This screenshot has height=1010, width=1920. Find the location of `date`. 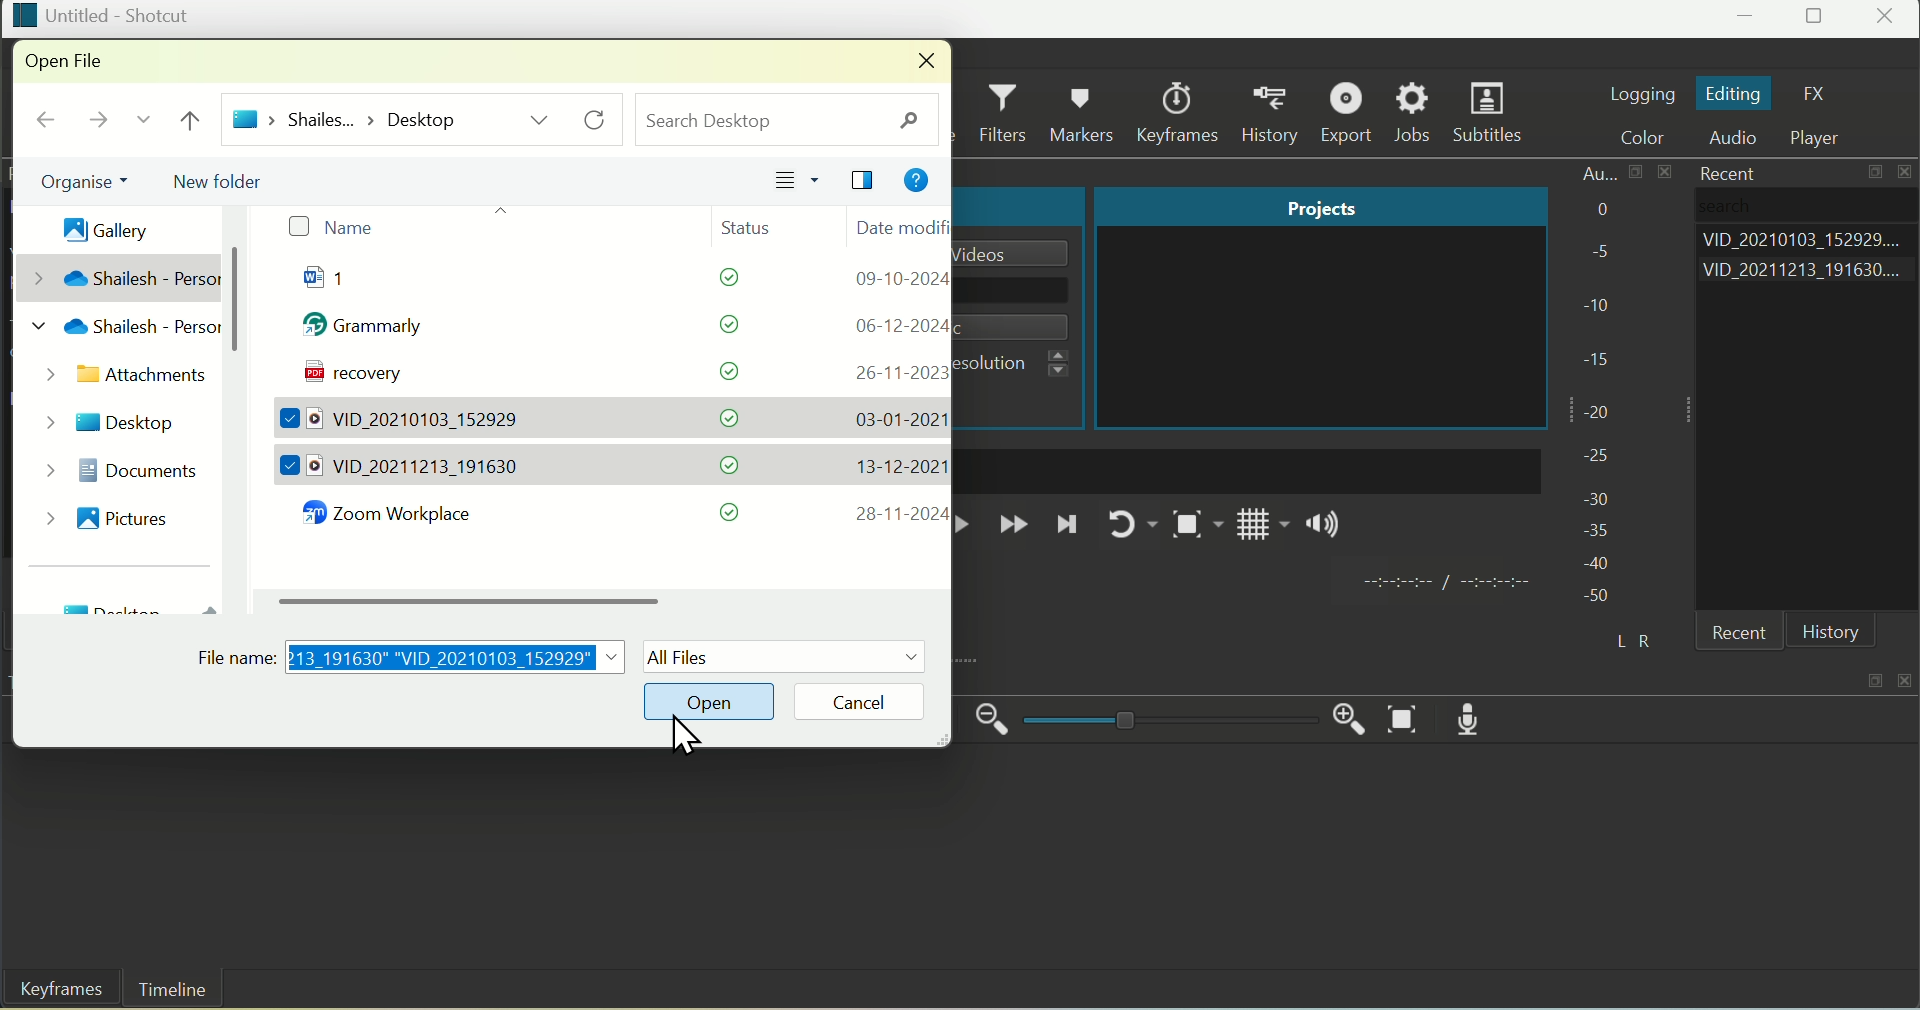

date is located at coordinates (898, 325).